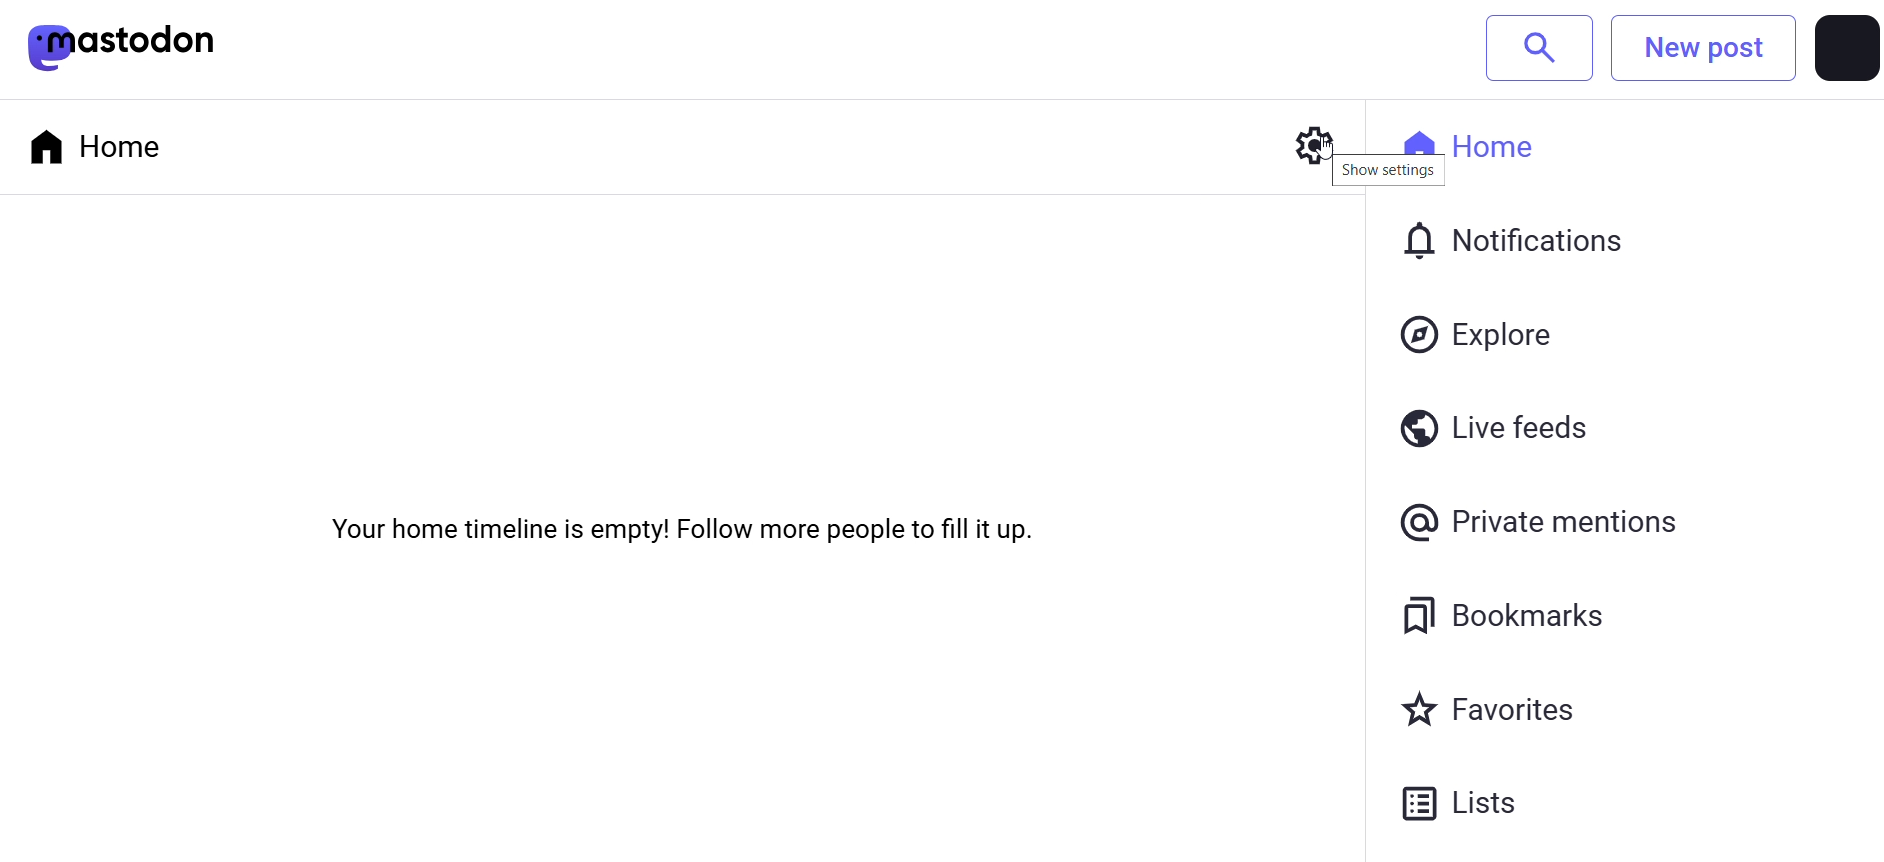 Image resolution: width=1884 pixels, height=862 pixels. I want to click on cursor, so click(1306, 162).